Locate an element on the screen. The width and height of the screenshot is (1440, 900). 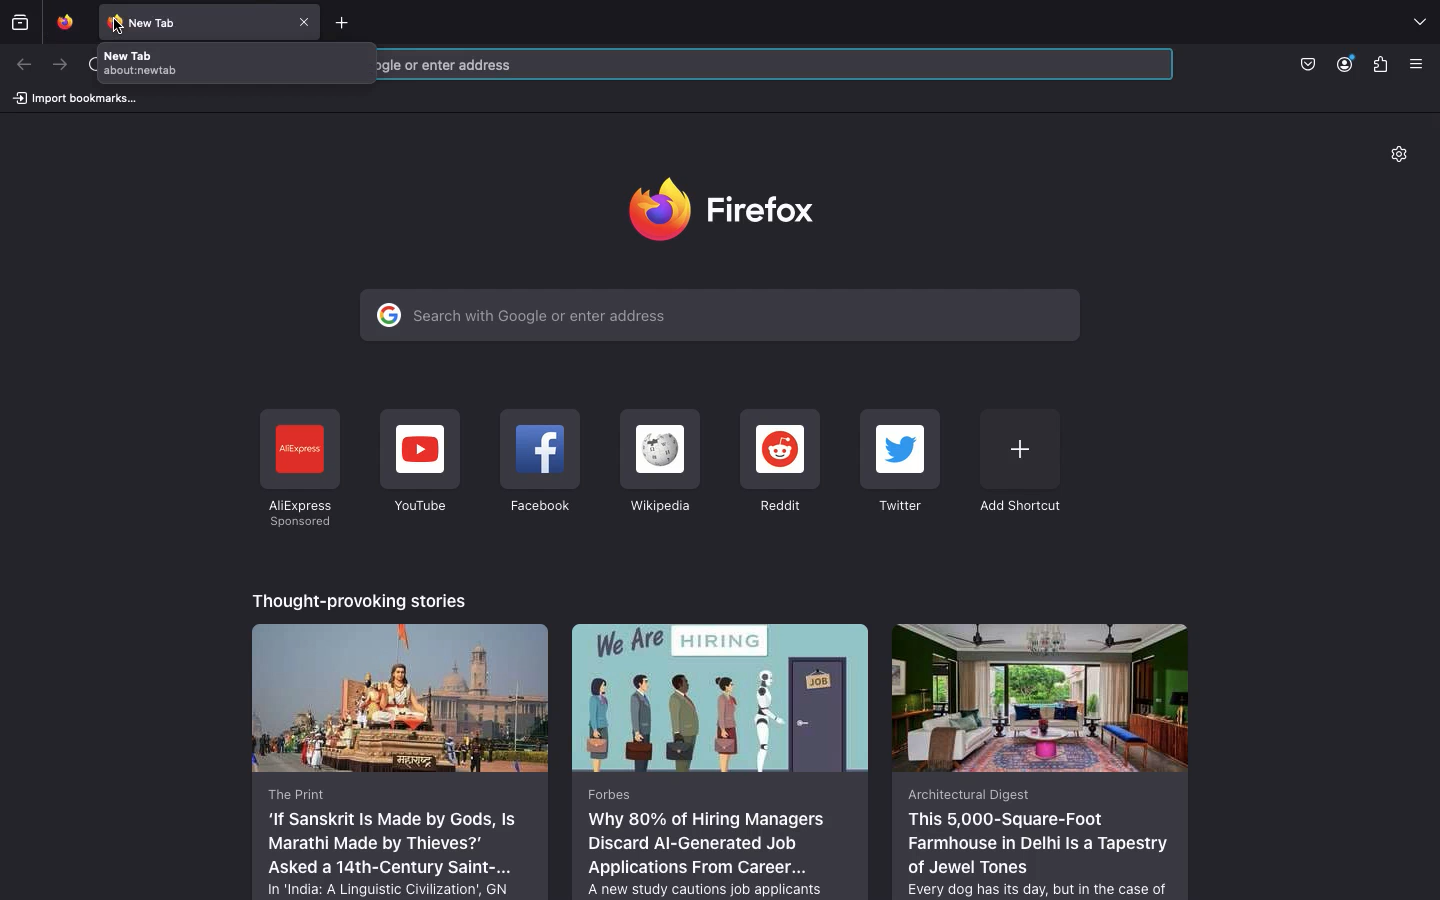
The Print

‘If Sanskrit Is Made by Gods, Is
Marathi Made by Thieves?"
Asked a 14th-Century Saint-...
In ‘India: A Linguistic Civilization’, GN is located at coordinates (401, 760).